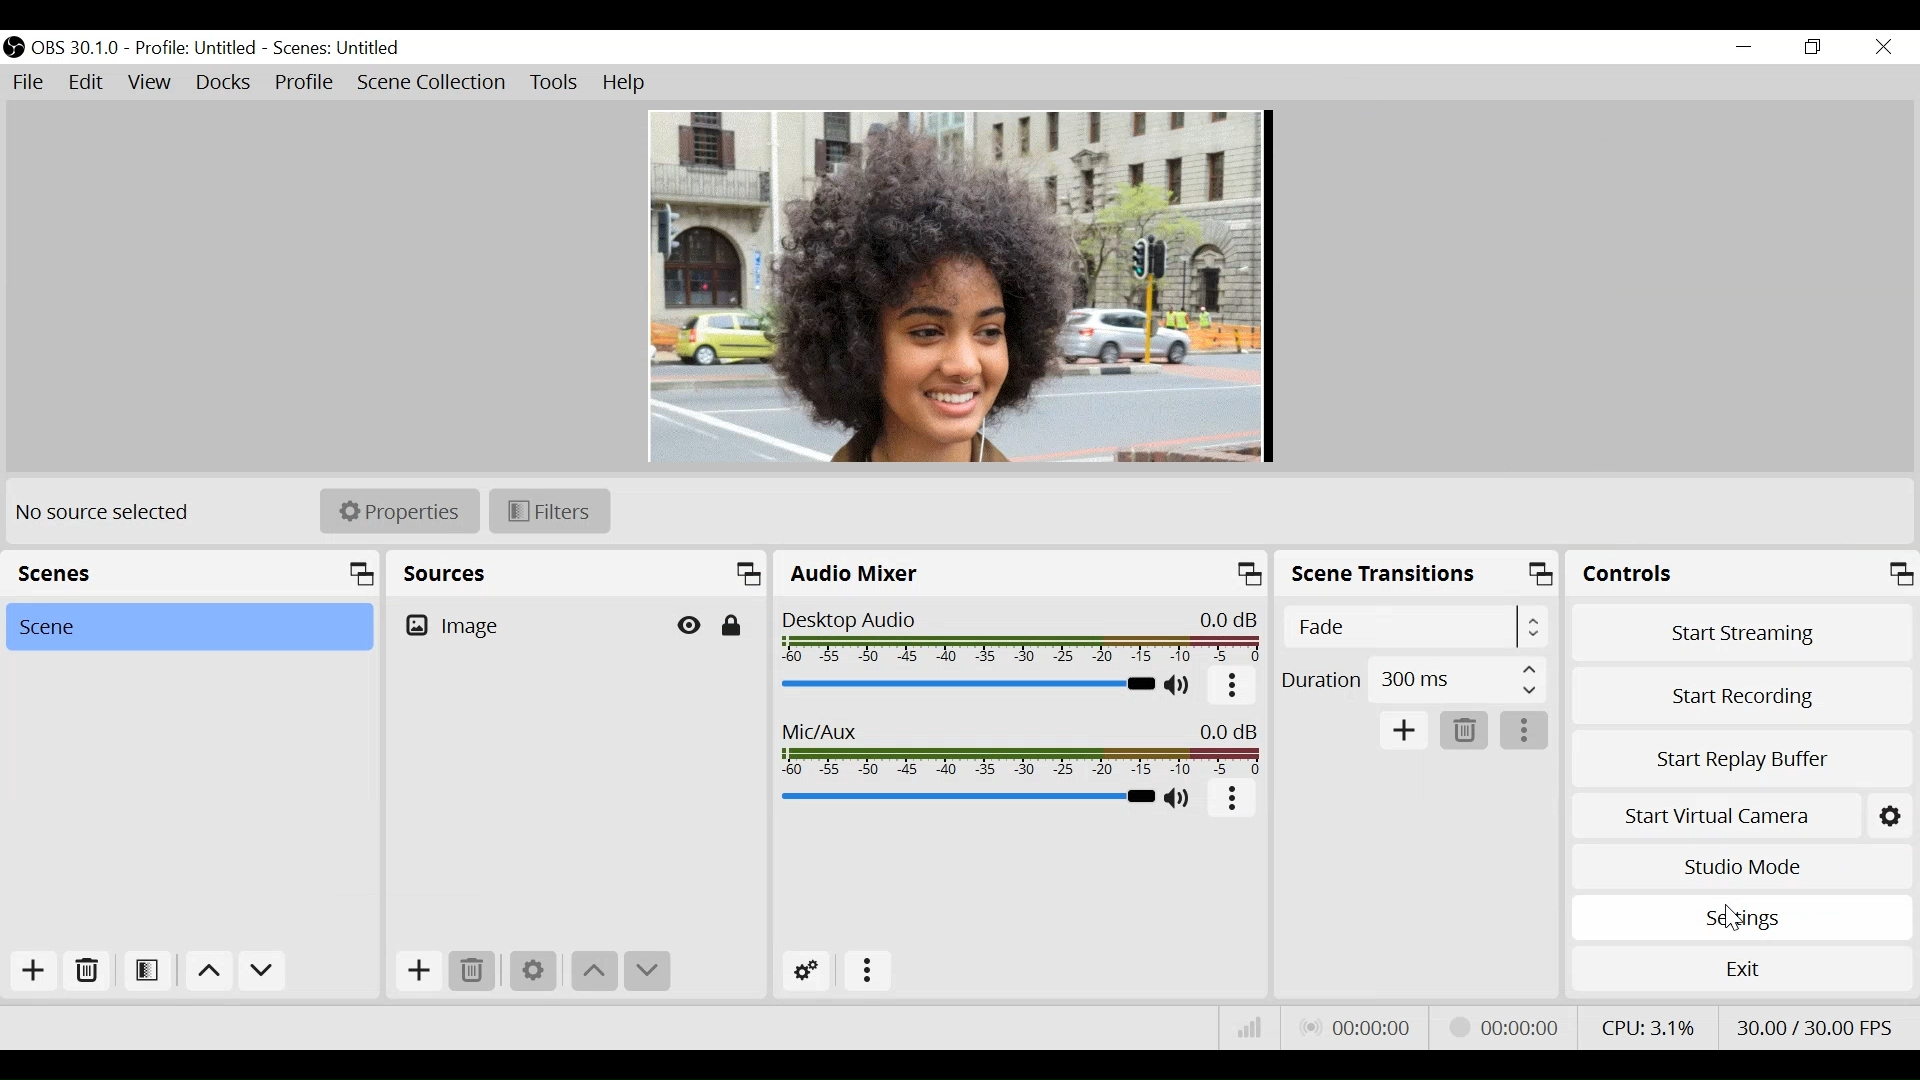 The width and height of the screenshot is (1920, 1080). I want to click on Maximize, so click(737, 573).